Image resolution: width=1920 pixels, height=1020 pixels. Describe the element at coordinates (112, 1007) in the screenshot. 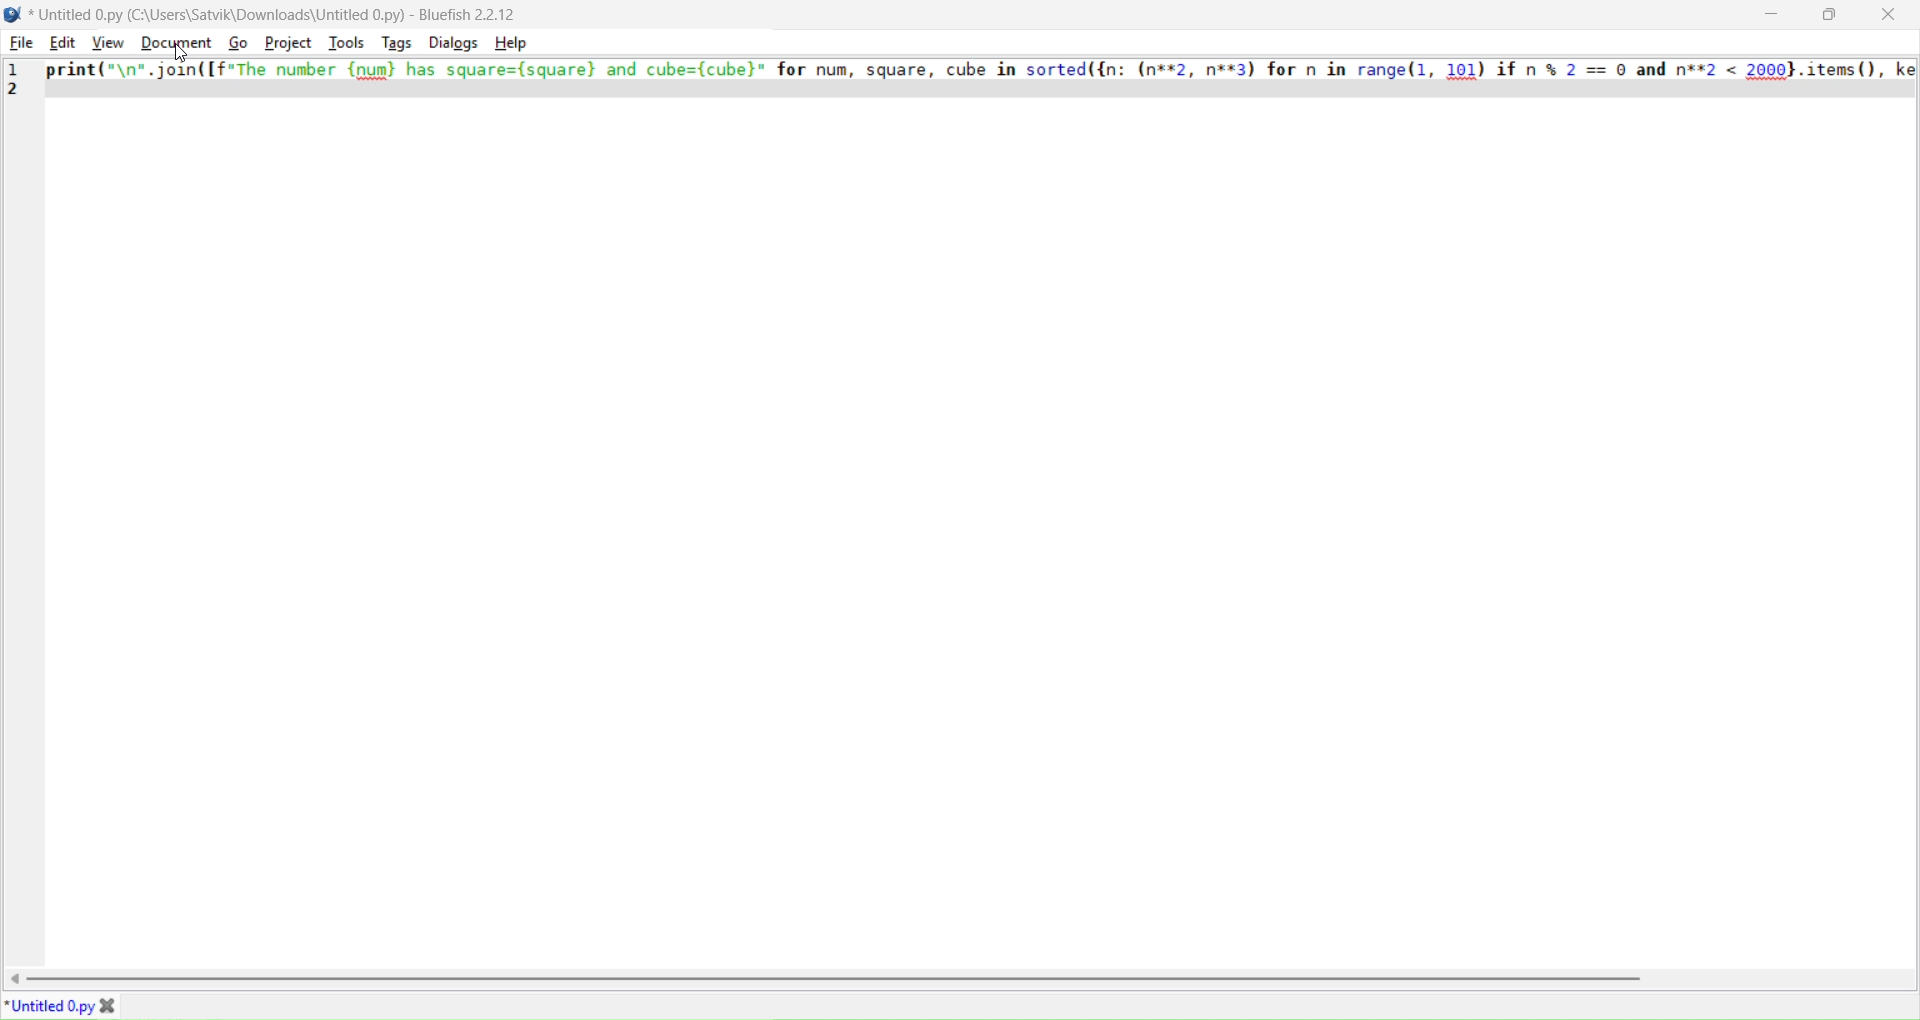

I see `close tab` at that location.